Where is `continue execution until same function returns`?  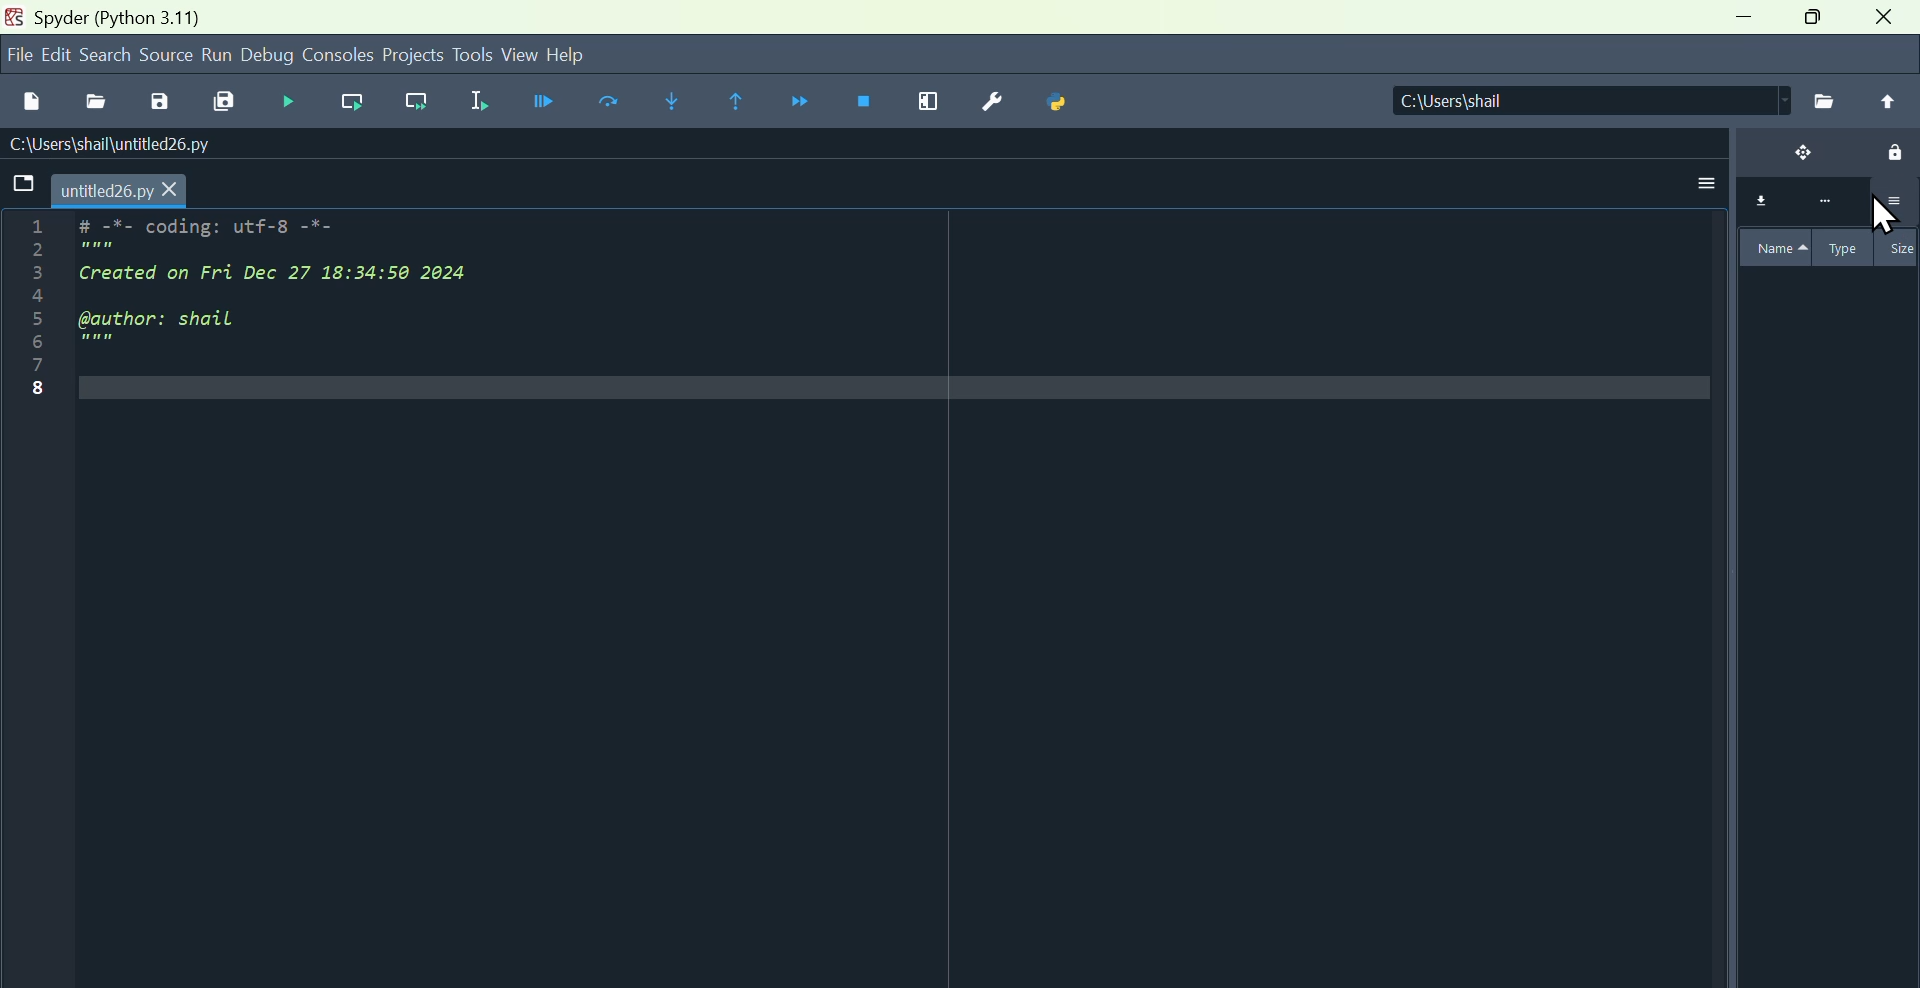
continue execution until same function returns is located at coordinates (739, 100).